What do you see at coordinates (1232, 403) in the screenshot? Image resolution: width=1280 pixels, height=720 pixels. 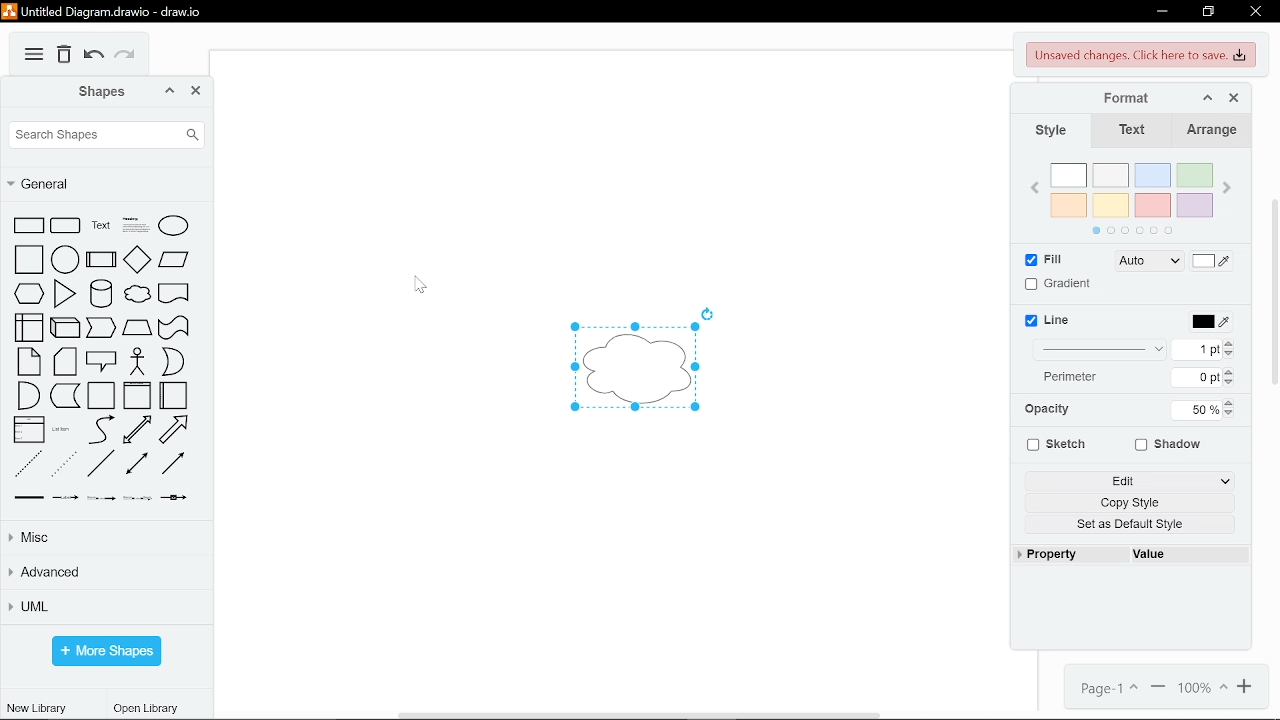 I see `increase opacity` at bounding box center [1232, 403].